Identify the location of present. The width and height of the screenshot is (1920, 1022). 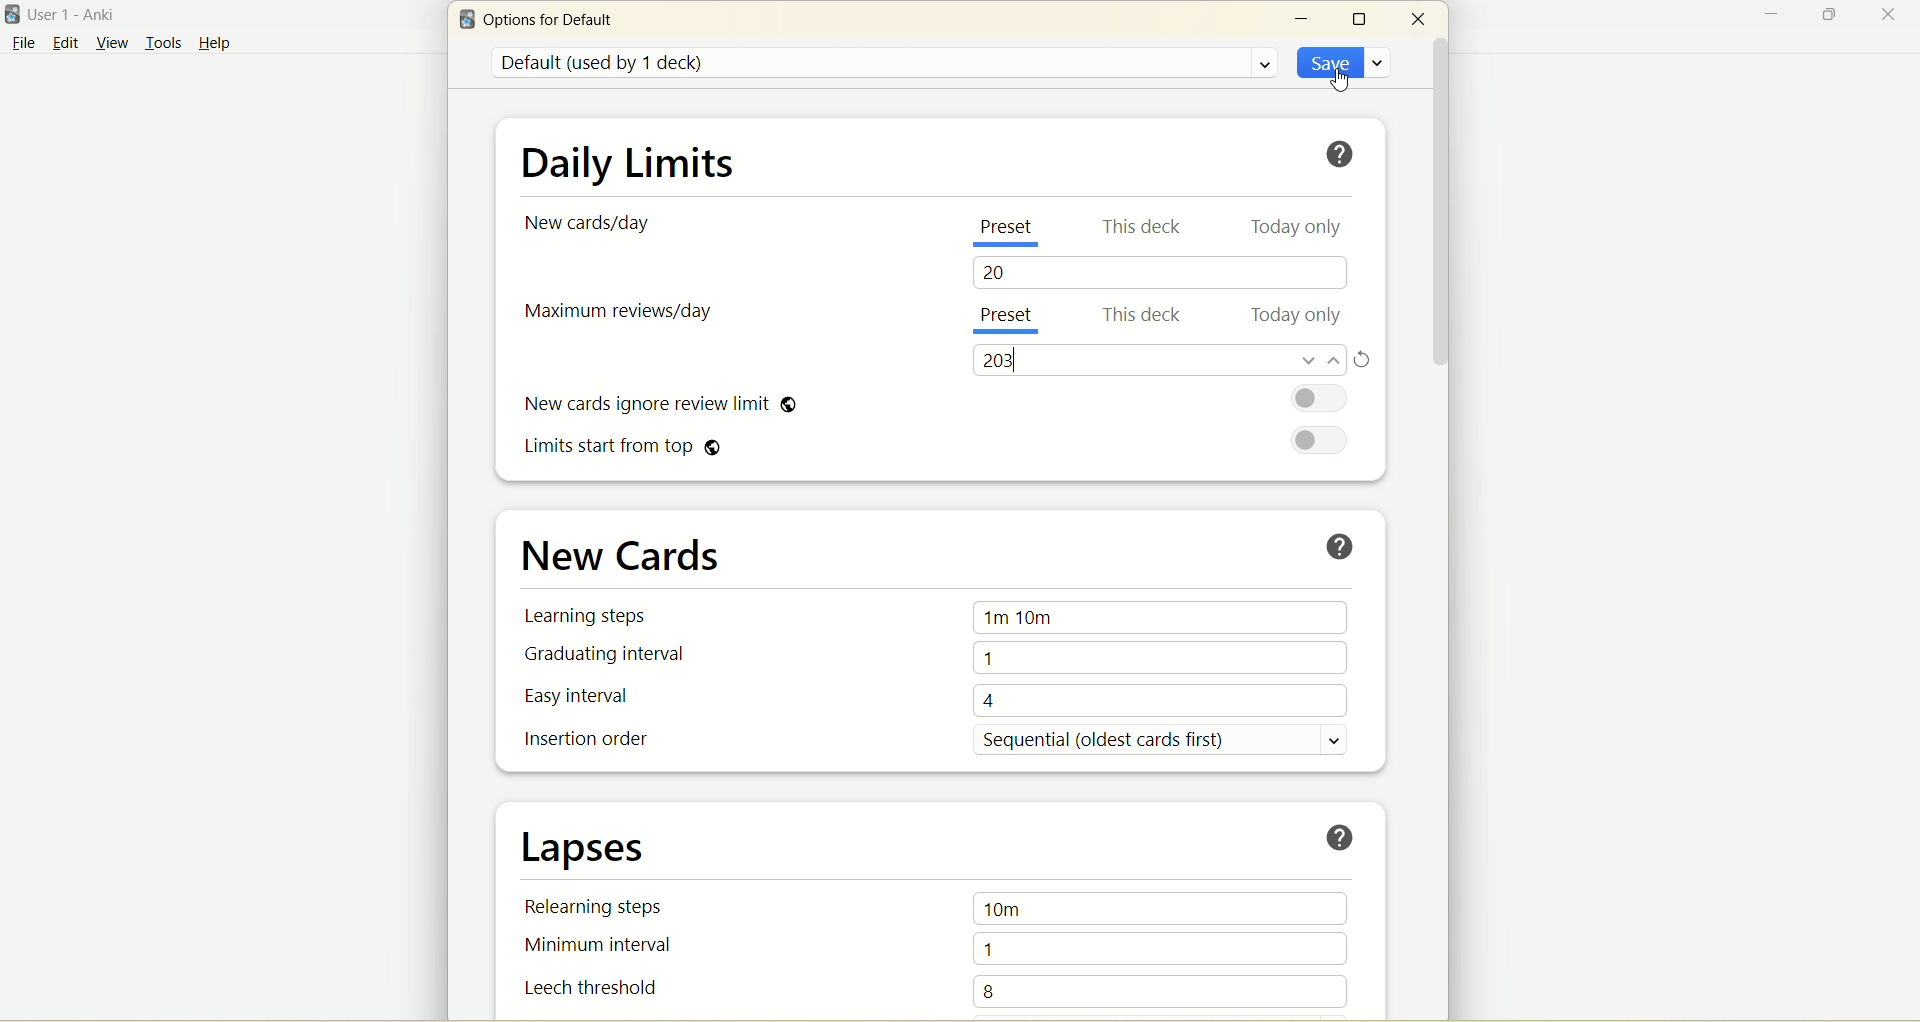
(1006, 318).